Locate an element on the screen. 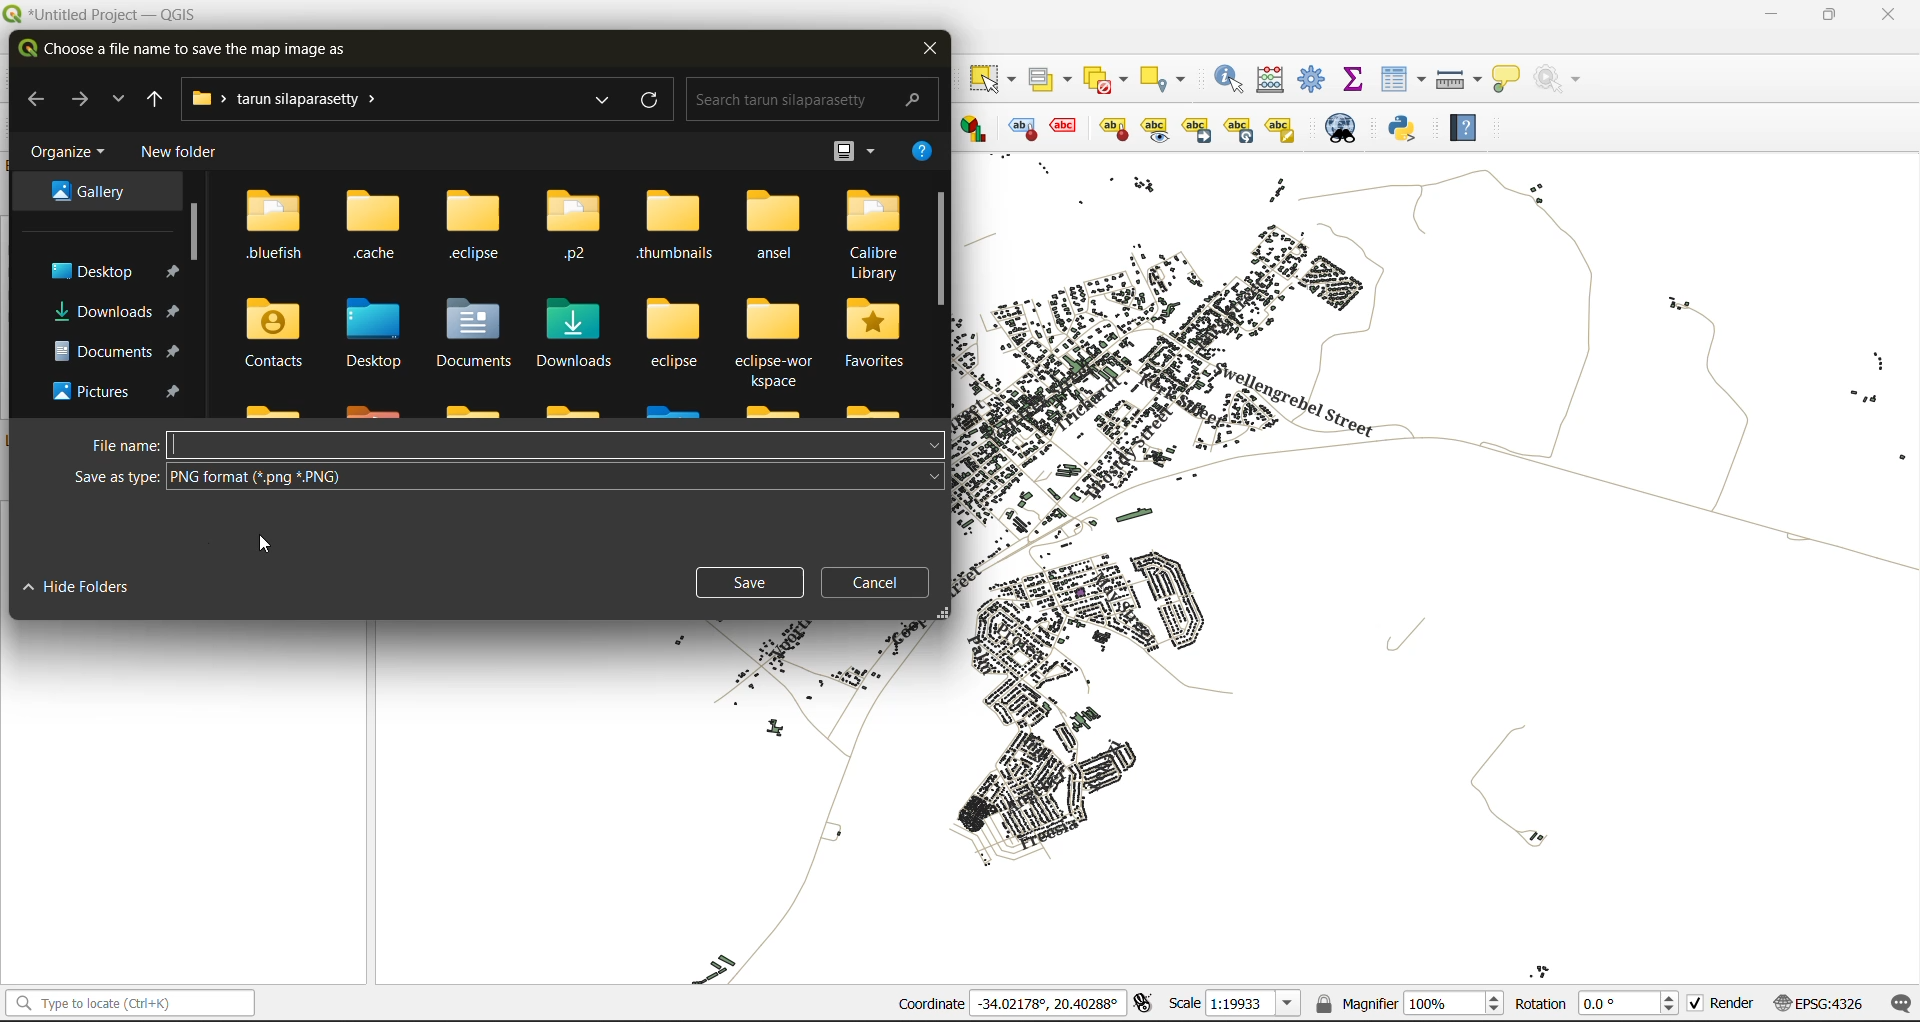 The width and height of the screenshot is (1920, 1022). Change label properties is located at coordinates (1281, 127).